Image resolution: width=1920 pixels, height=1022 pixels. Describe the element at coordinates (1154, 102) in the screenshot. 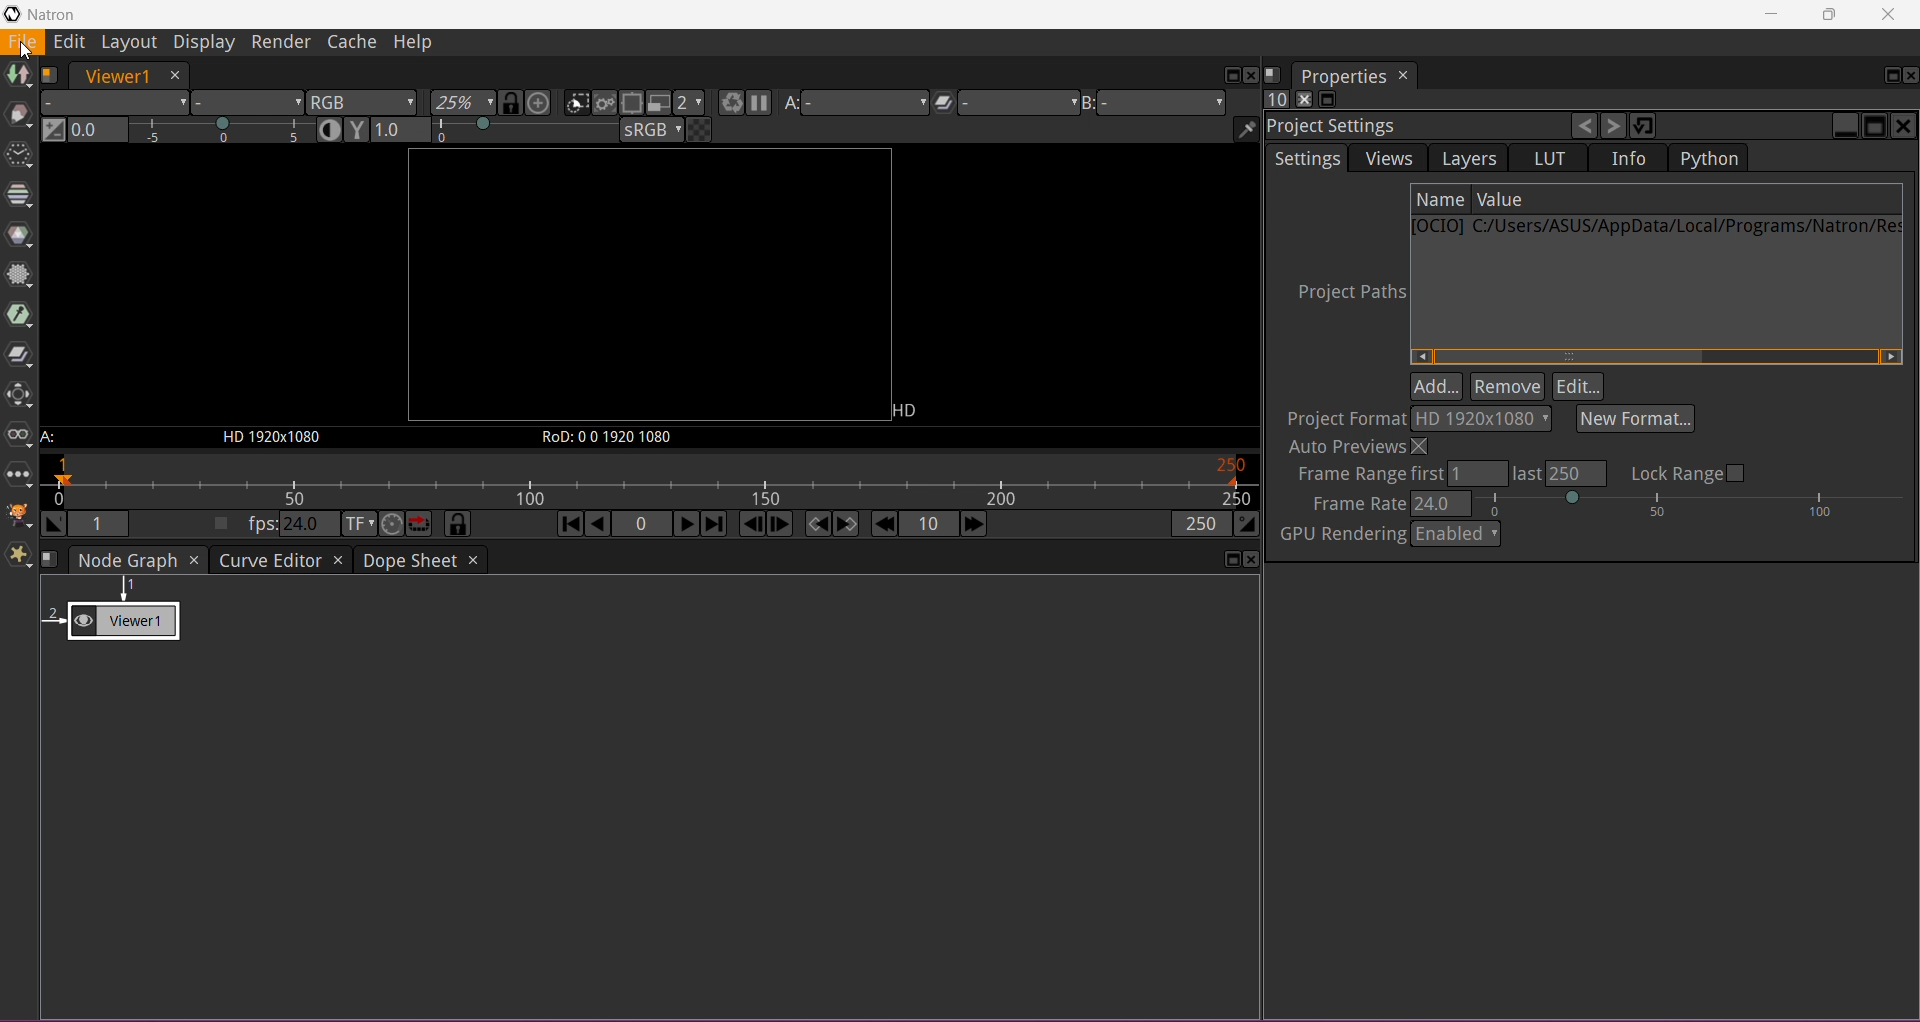

I see `Viewer Input B` at that location.